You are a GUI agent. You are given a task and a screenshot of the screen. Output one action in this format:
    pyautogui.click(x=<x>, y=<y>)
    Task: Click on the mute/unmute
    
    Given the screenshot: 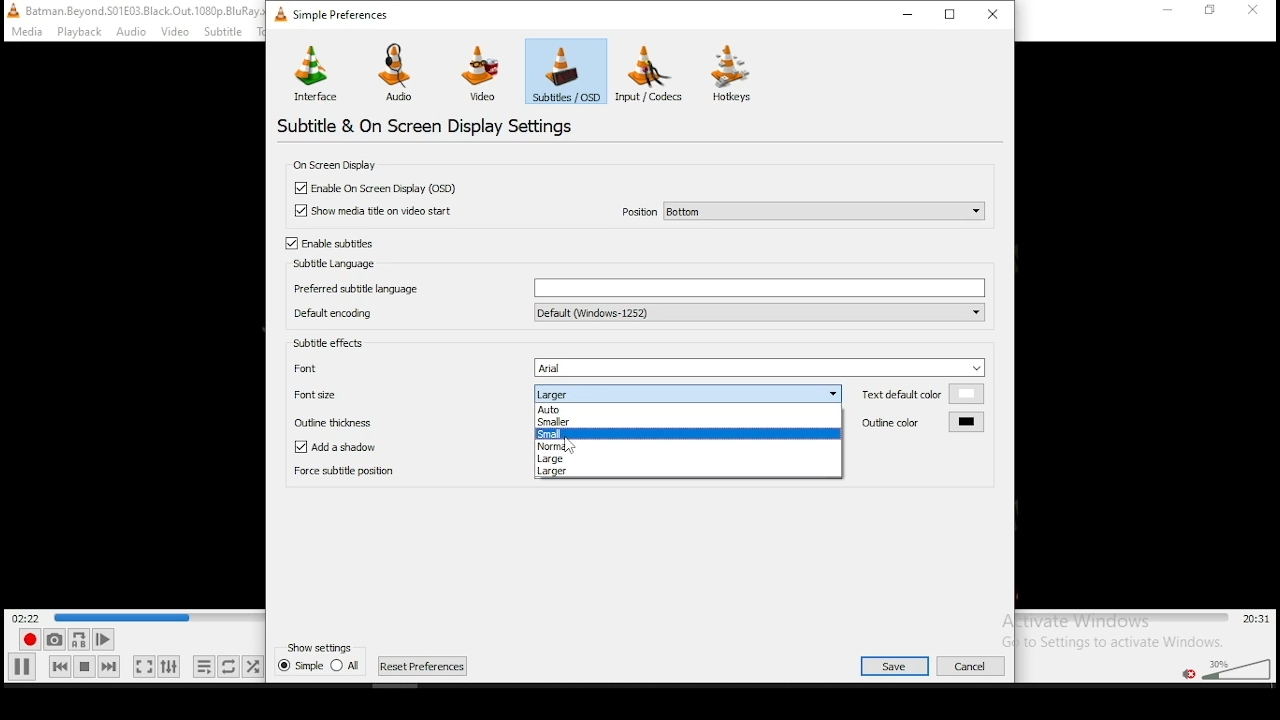 What is the action you would take?
    pyautogui.click(x=1187, y=673)
    